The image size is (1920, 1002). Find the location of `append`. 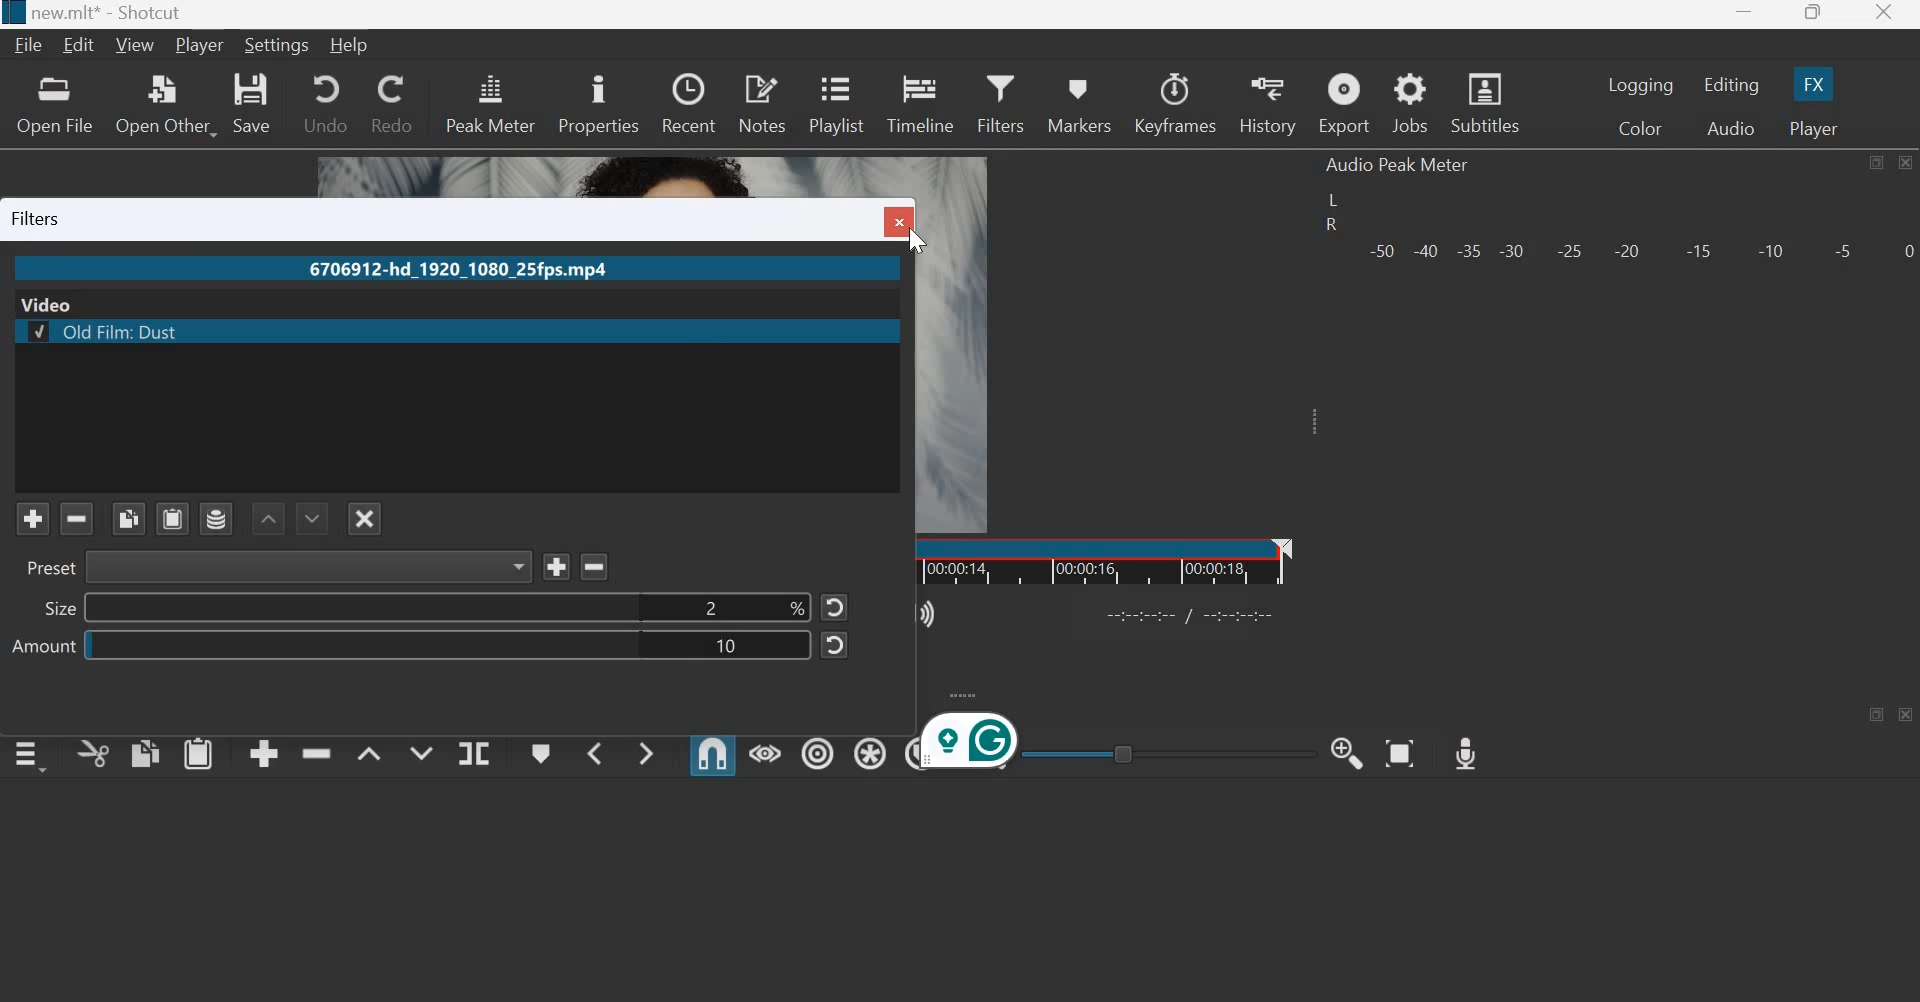

append is located at coordinates (265, 753).